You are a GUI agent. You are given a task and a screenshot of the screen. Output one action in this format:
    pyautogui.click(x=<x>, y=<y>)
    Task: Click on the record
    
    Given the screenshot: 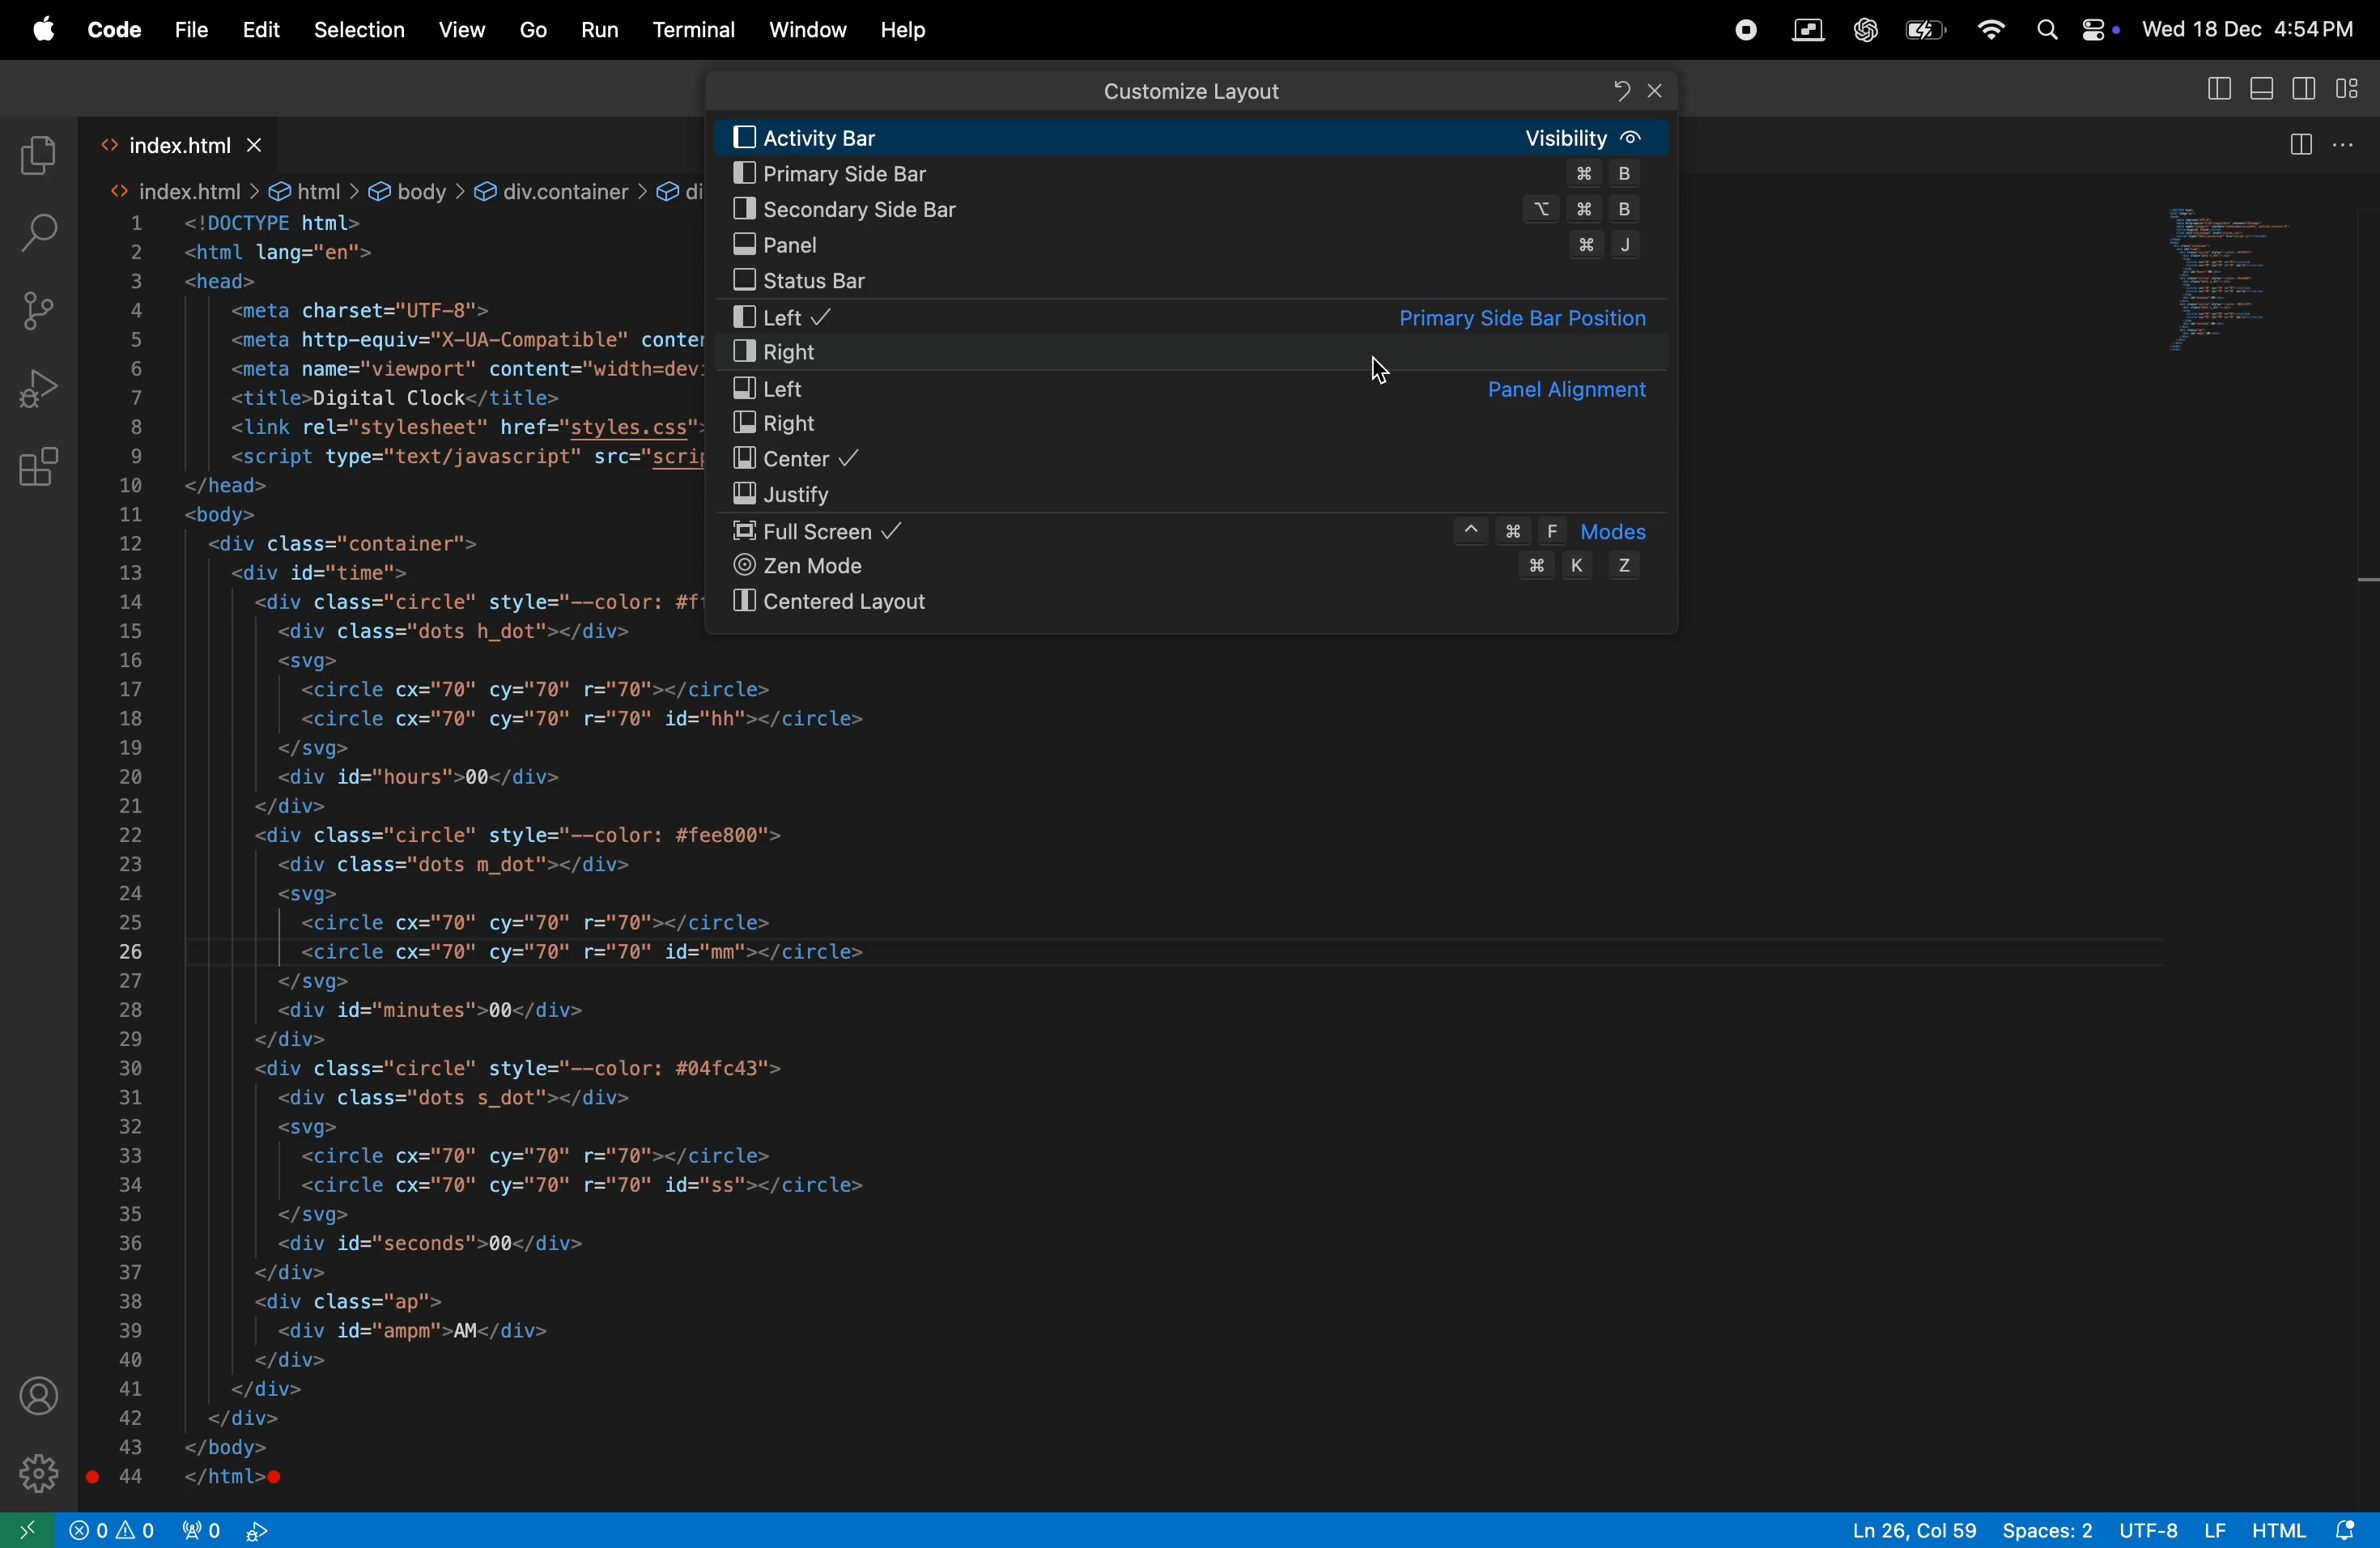 What is the action you would take?
    pyautogui.click(x=1745, y=30)
    